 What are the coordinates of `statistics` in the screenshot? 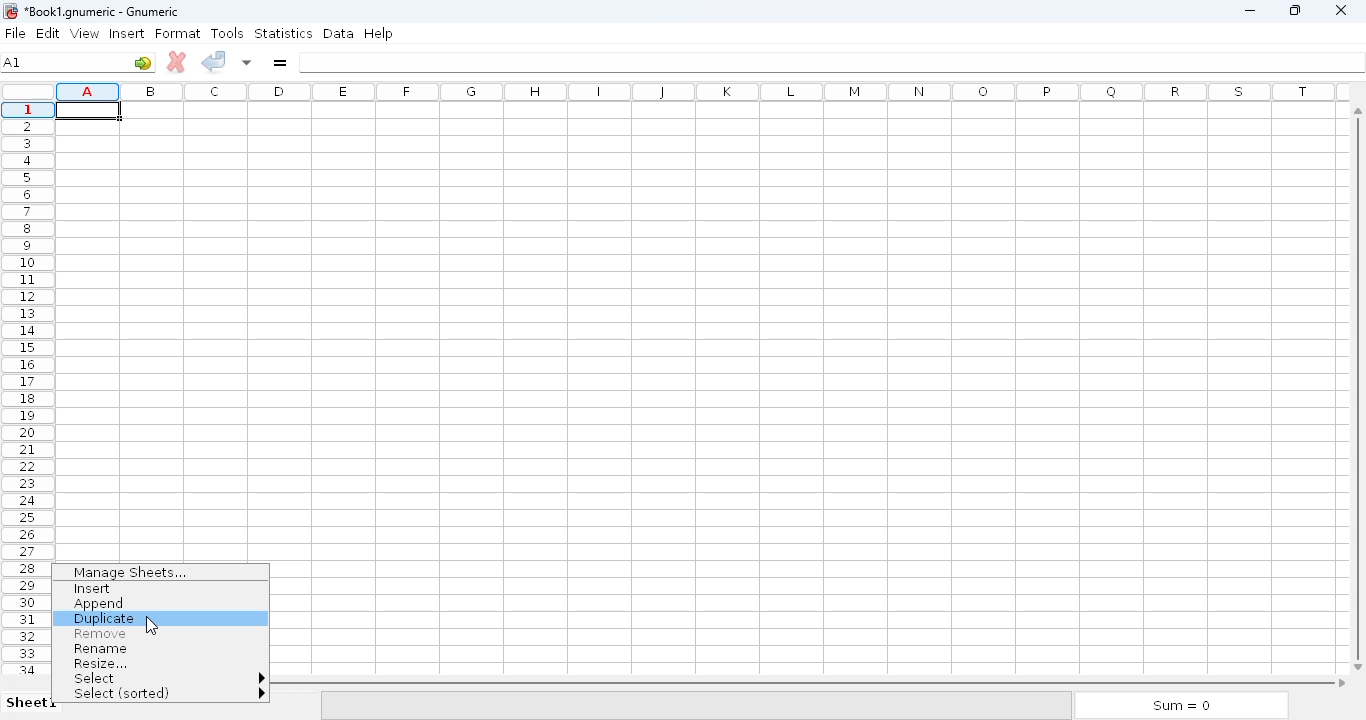 It's located at (283, 33).